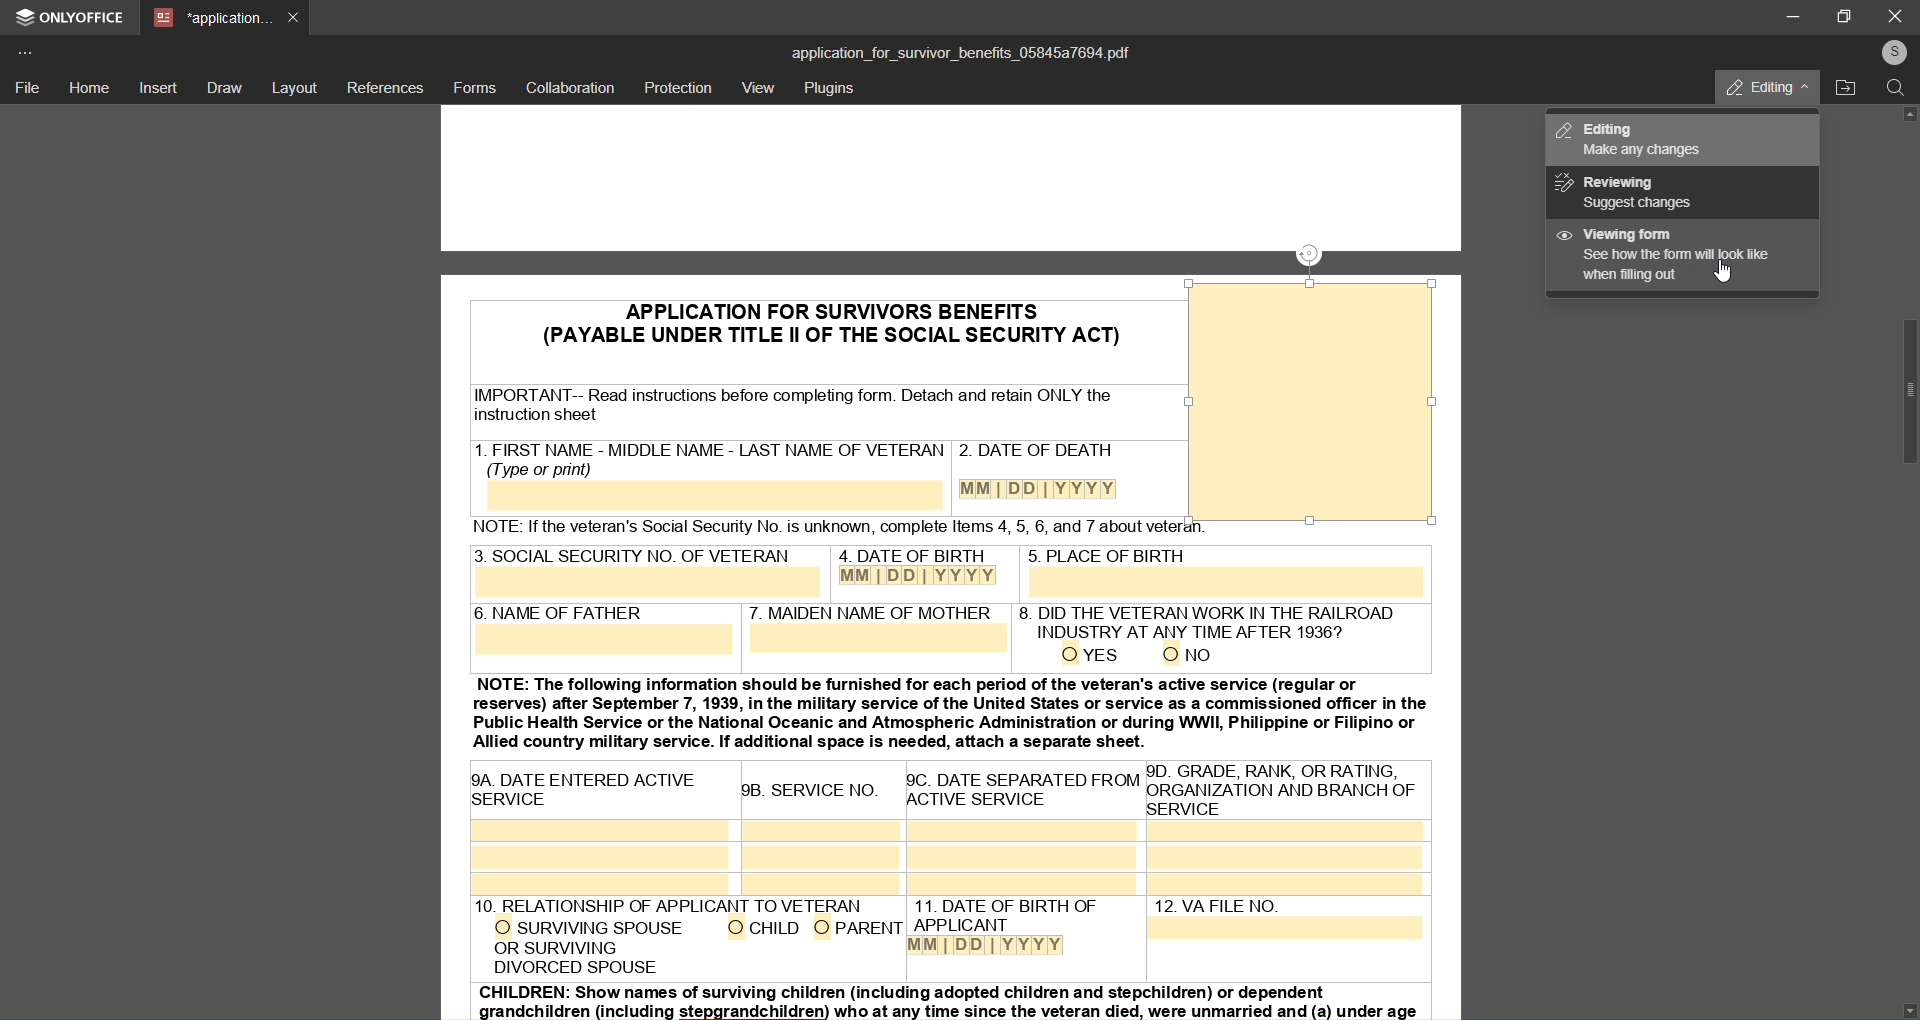 The width and height of the screenshot is (1920, 1020). Describe the element at coordinates (569, 88) in the screenshot. I see `collaboration` at that location.